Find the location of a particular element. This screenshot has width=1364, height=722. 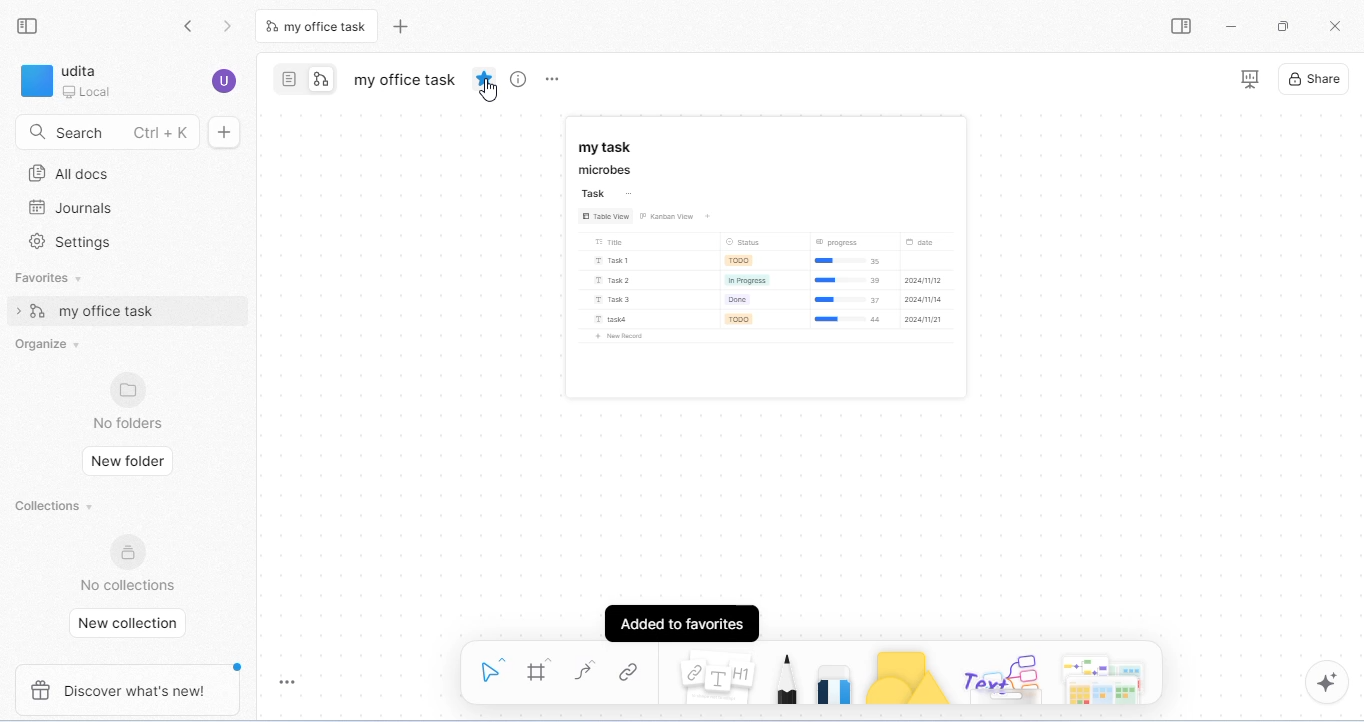

vertical scroll bar is located at coordinates (1353, 296).